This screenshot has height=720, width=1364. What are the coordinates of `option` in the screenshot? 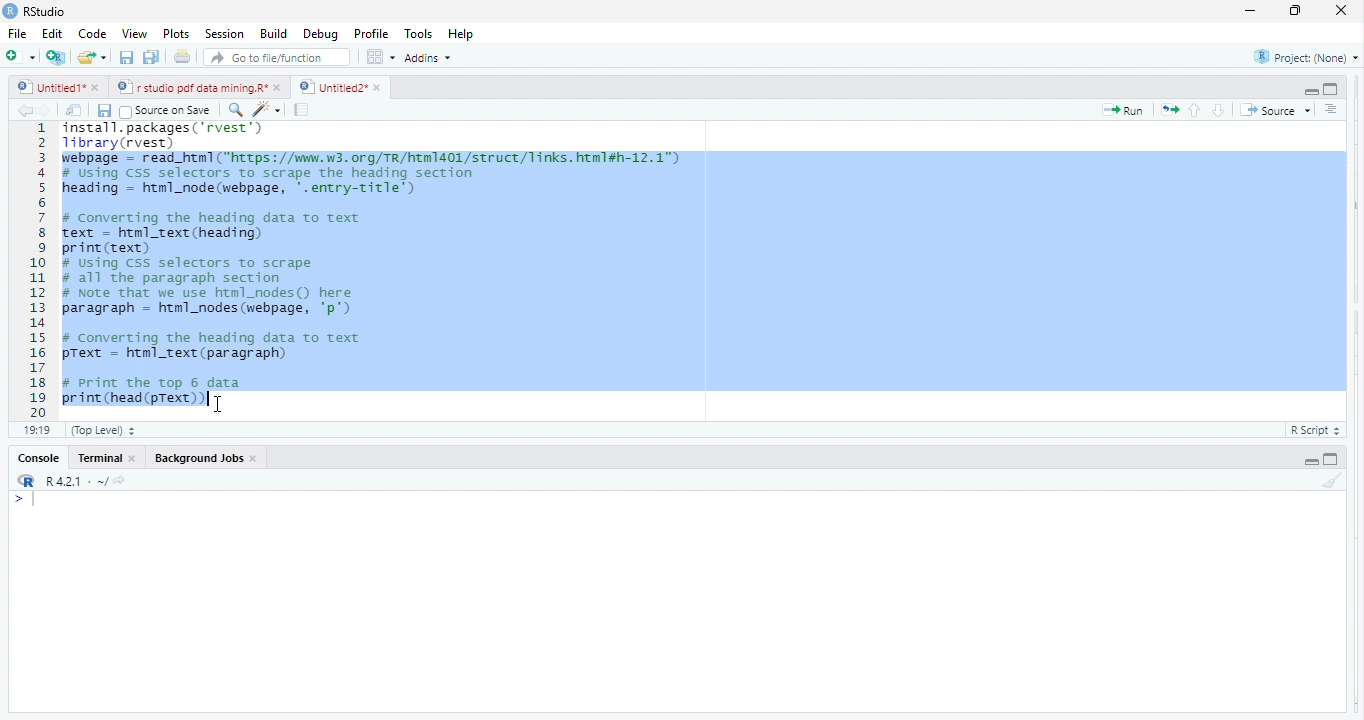 It's located at (380, 56).